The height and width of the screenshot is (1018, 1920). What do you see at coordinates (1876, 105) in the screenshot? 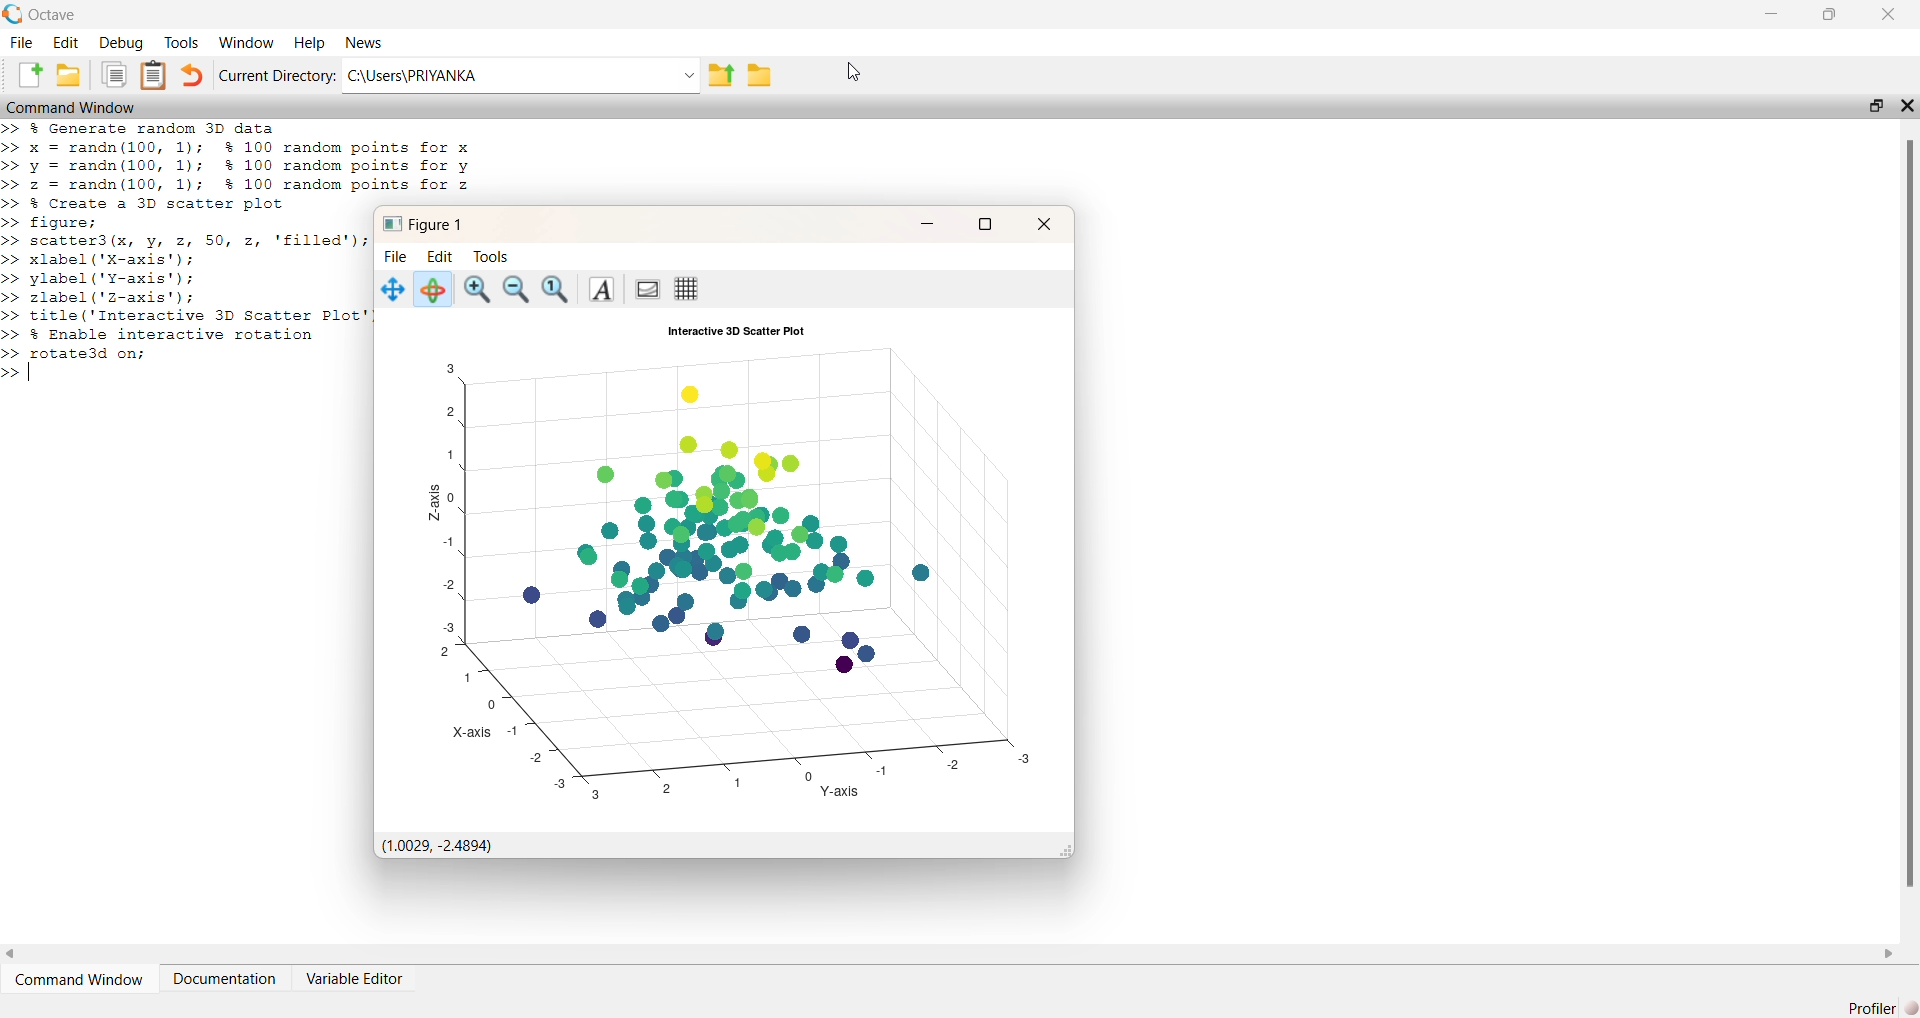
I see `resize` at bounding box center [1876, 105].